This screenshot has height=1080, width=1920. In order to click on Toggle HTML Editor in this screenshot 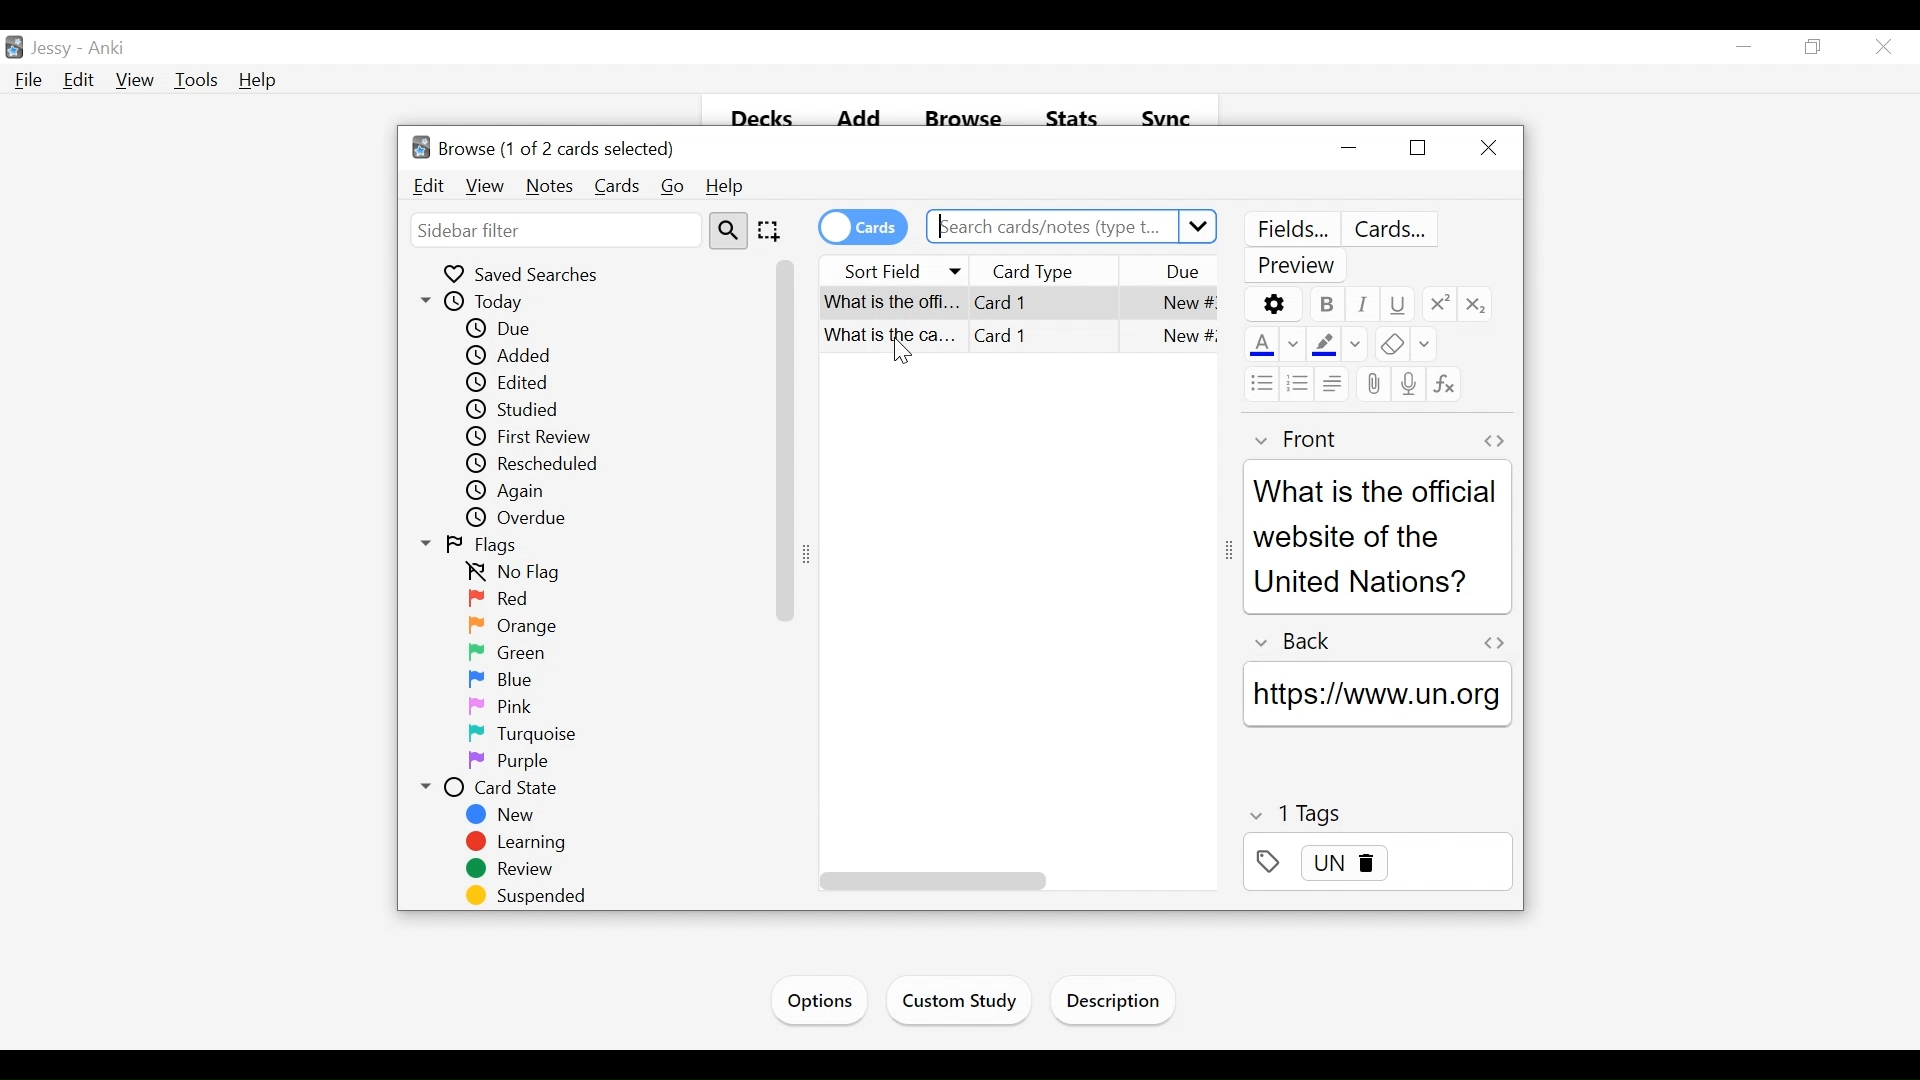, I will do `click(1493, 440)`.